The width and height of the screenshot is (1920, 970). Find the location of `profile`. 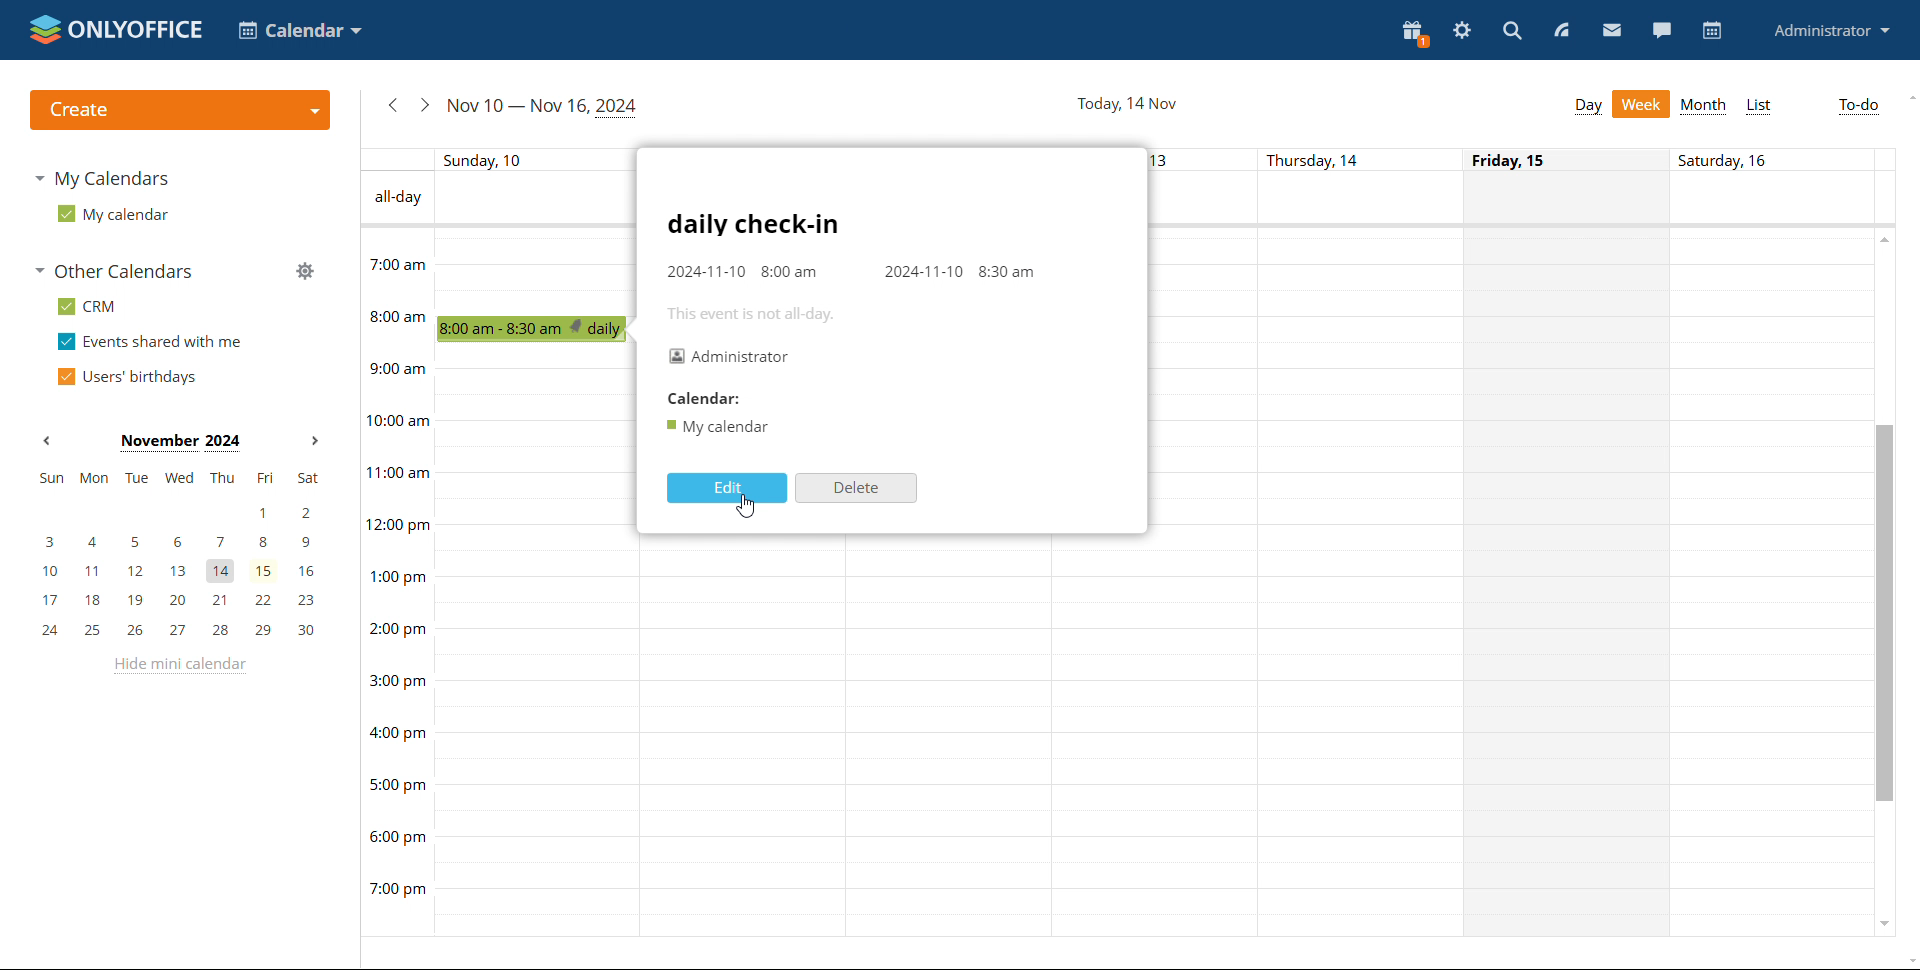

profile is located at coordinates (1833, 30).